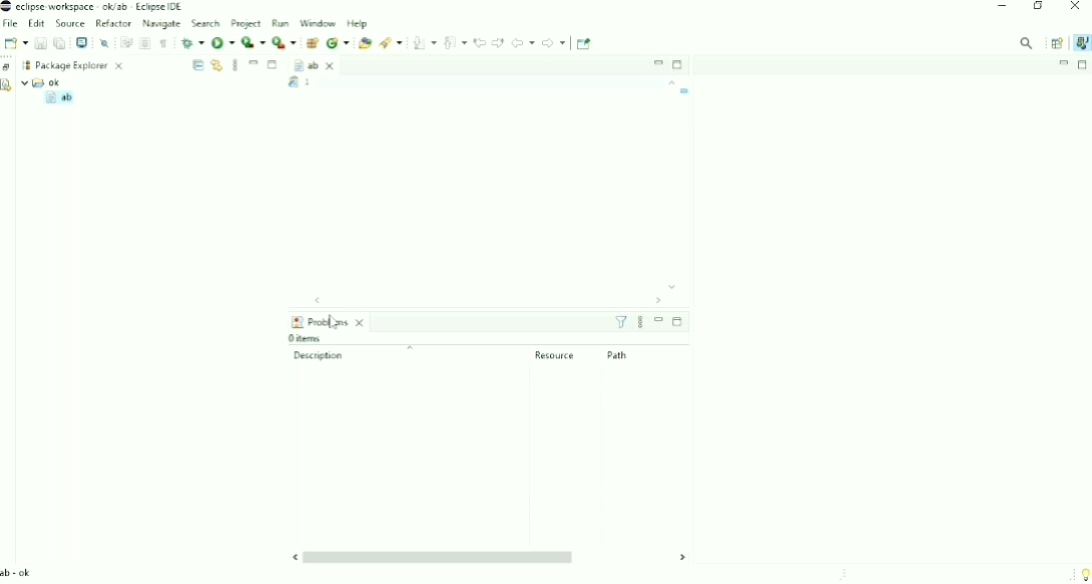 The height and width of the screenshot is (584, 1092). Describe the element at coordinates (670, 185) in the screenshot. I see `Vertical scrollbar` at that location.